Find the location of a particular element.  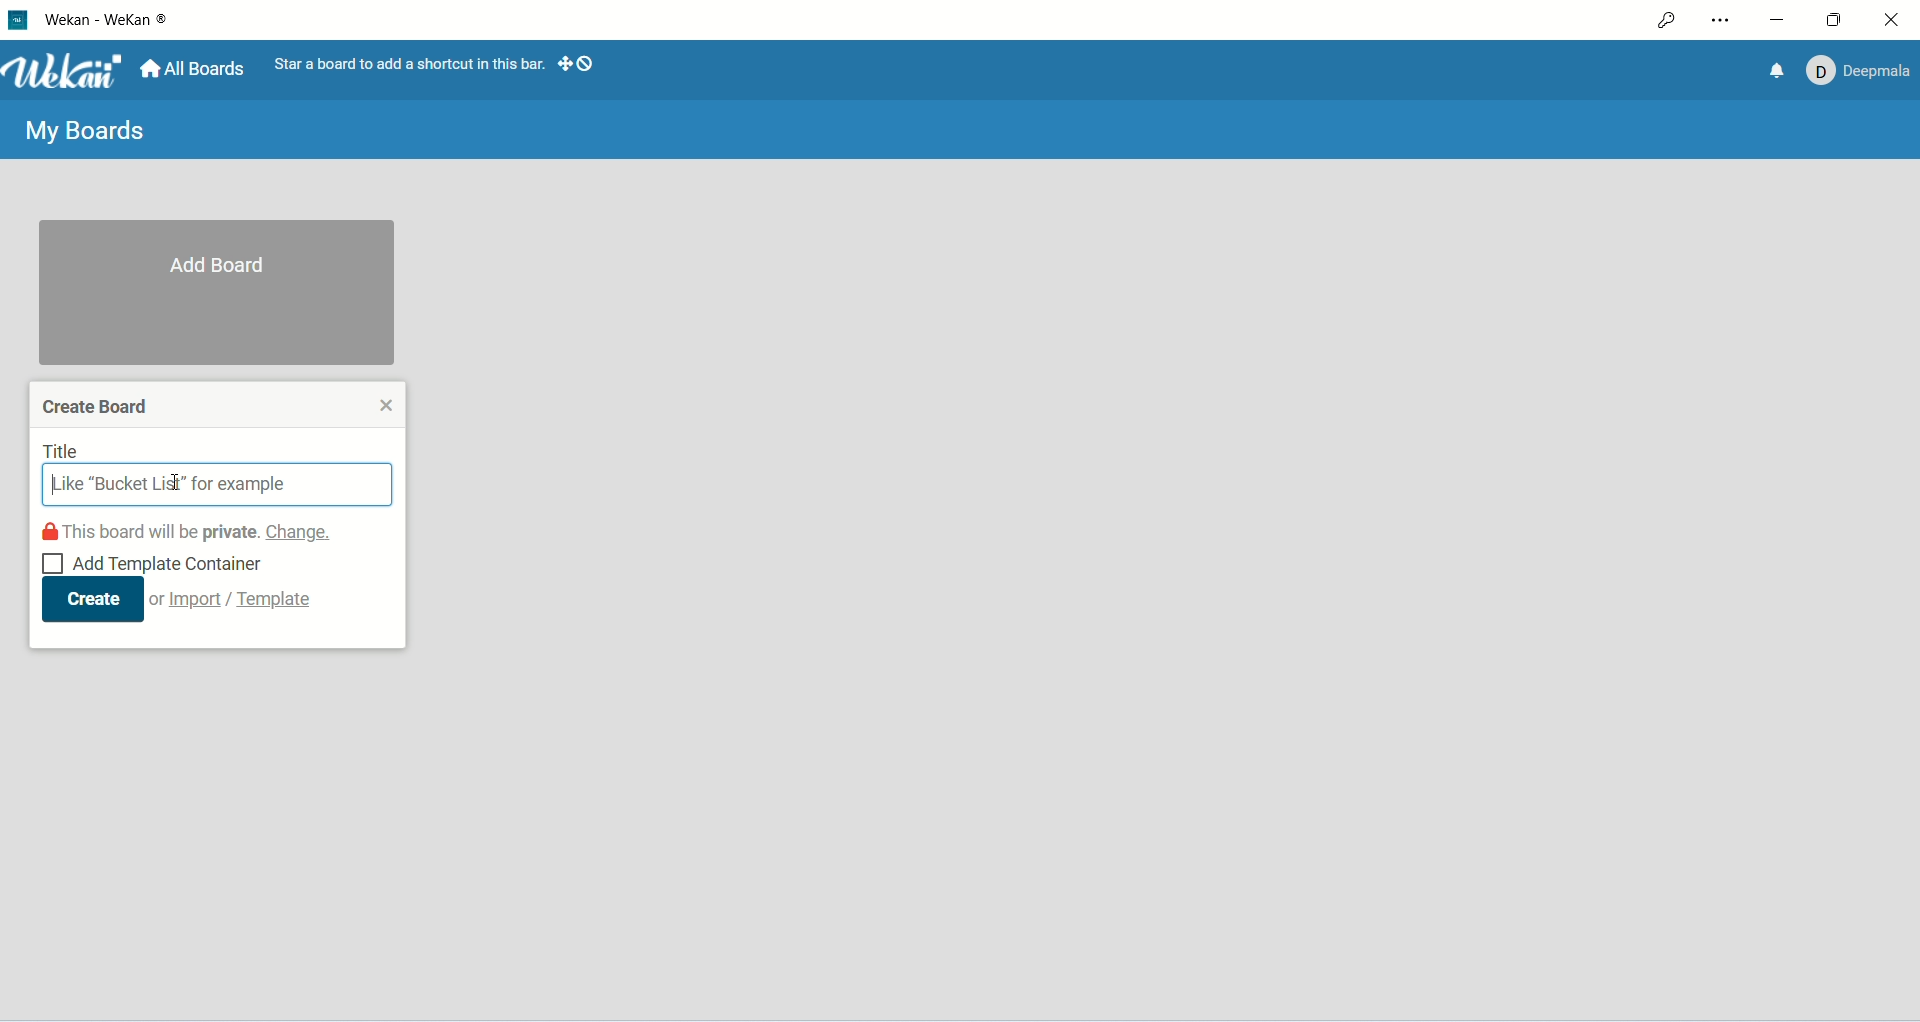

close is located at coordinates (1893, 22).